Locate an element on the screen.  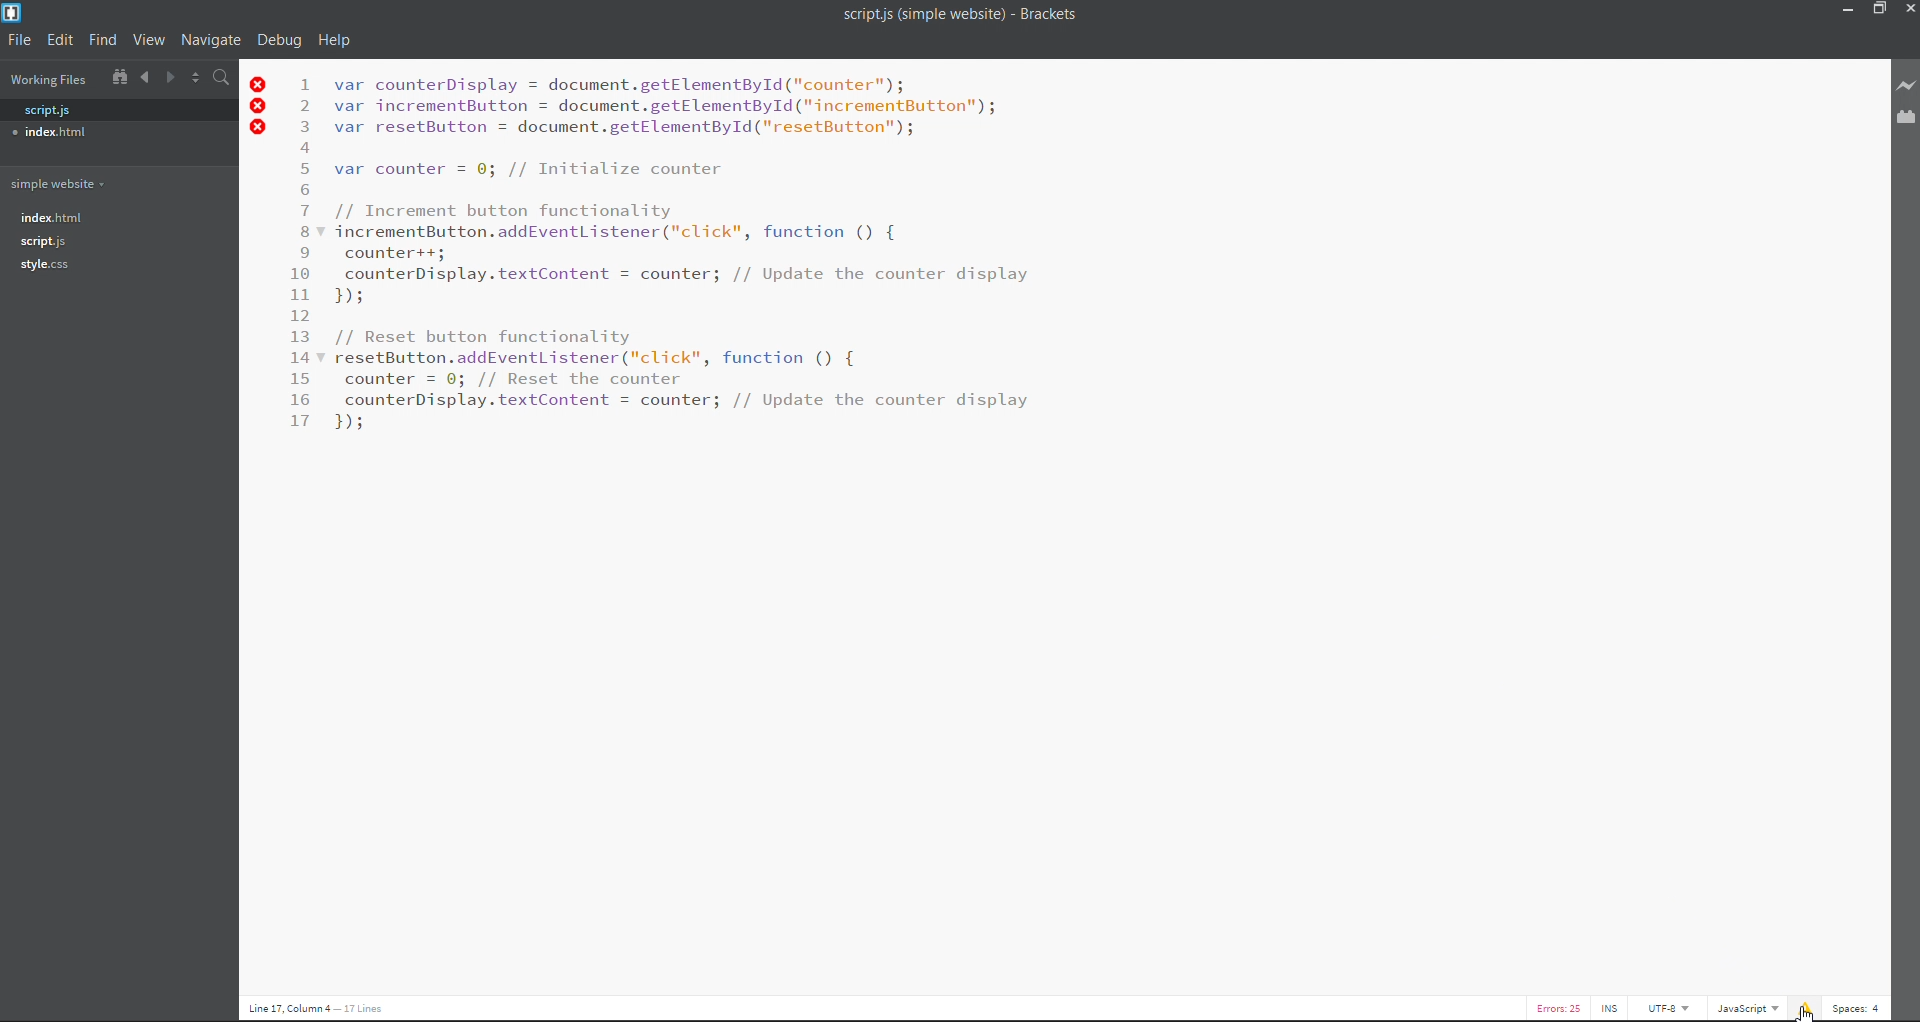
edit is located at coordinates (60, 41).